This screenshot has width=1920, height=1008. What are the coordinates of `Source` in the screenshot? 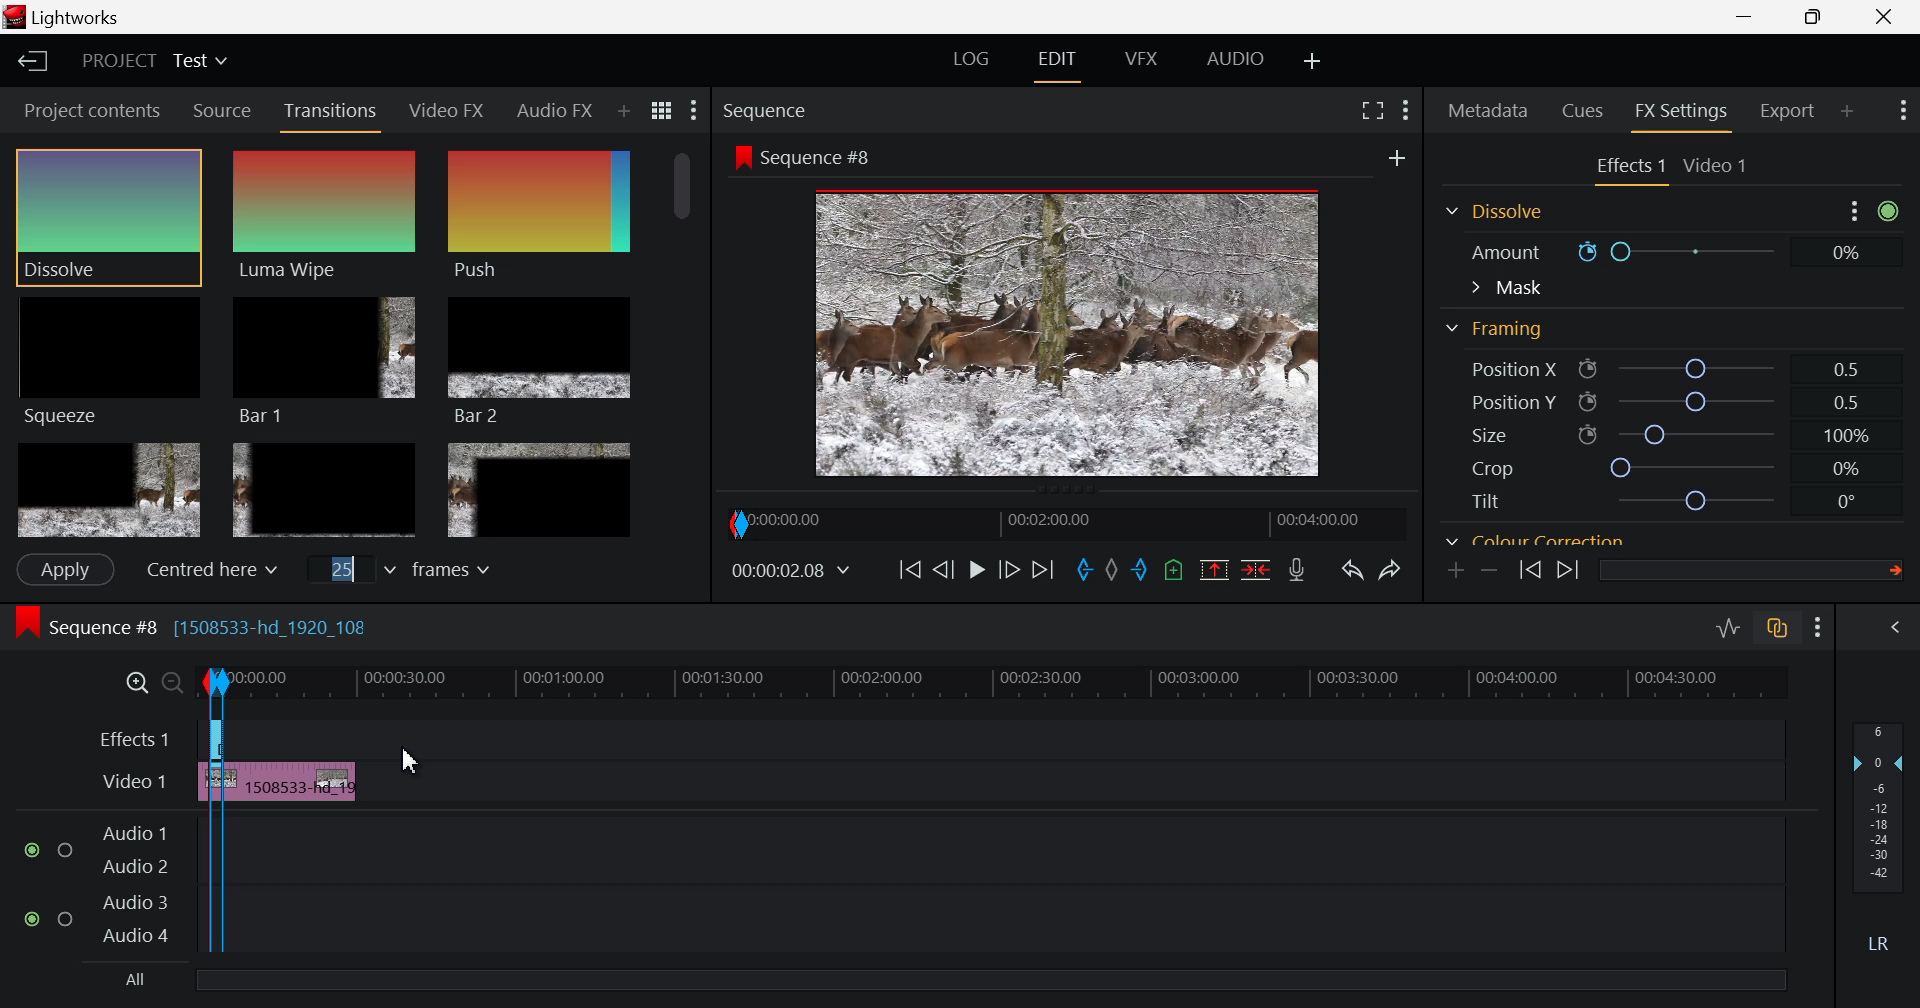 It's located at (220, 109).